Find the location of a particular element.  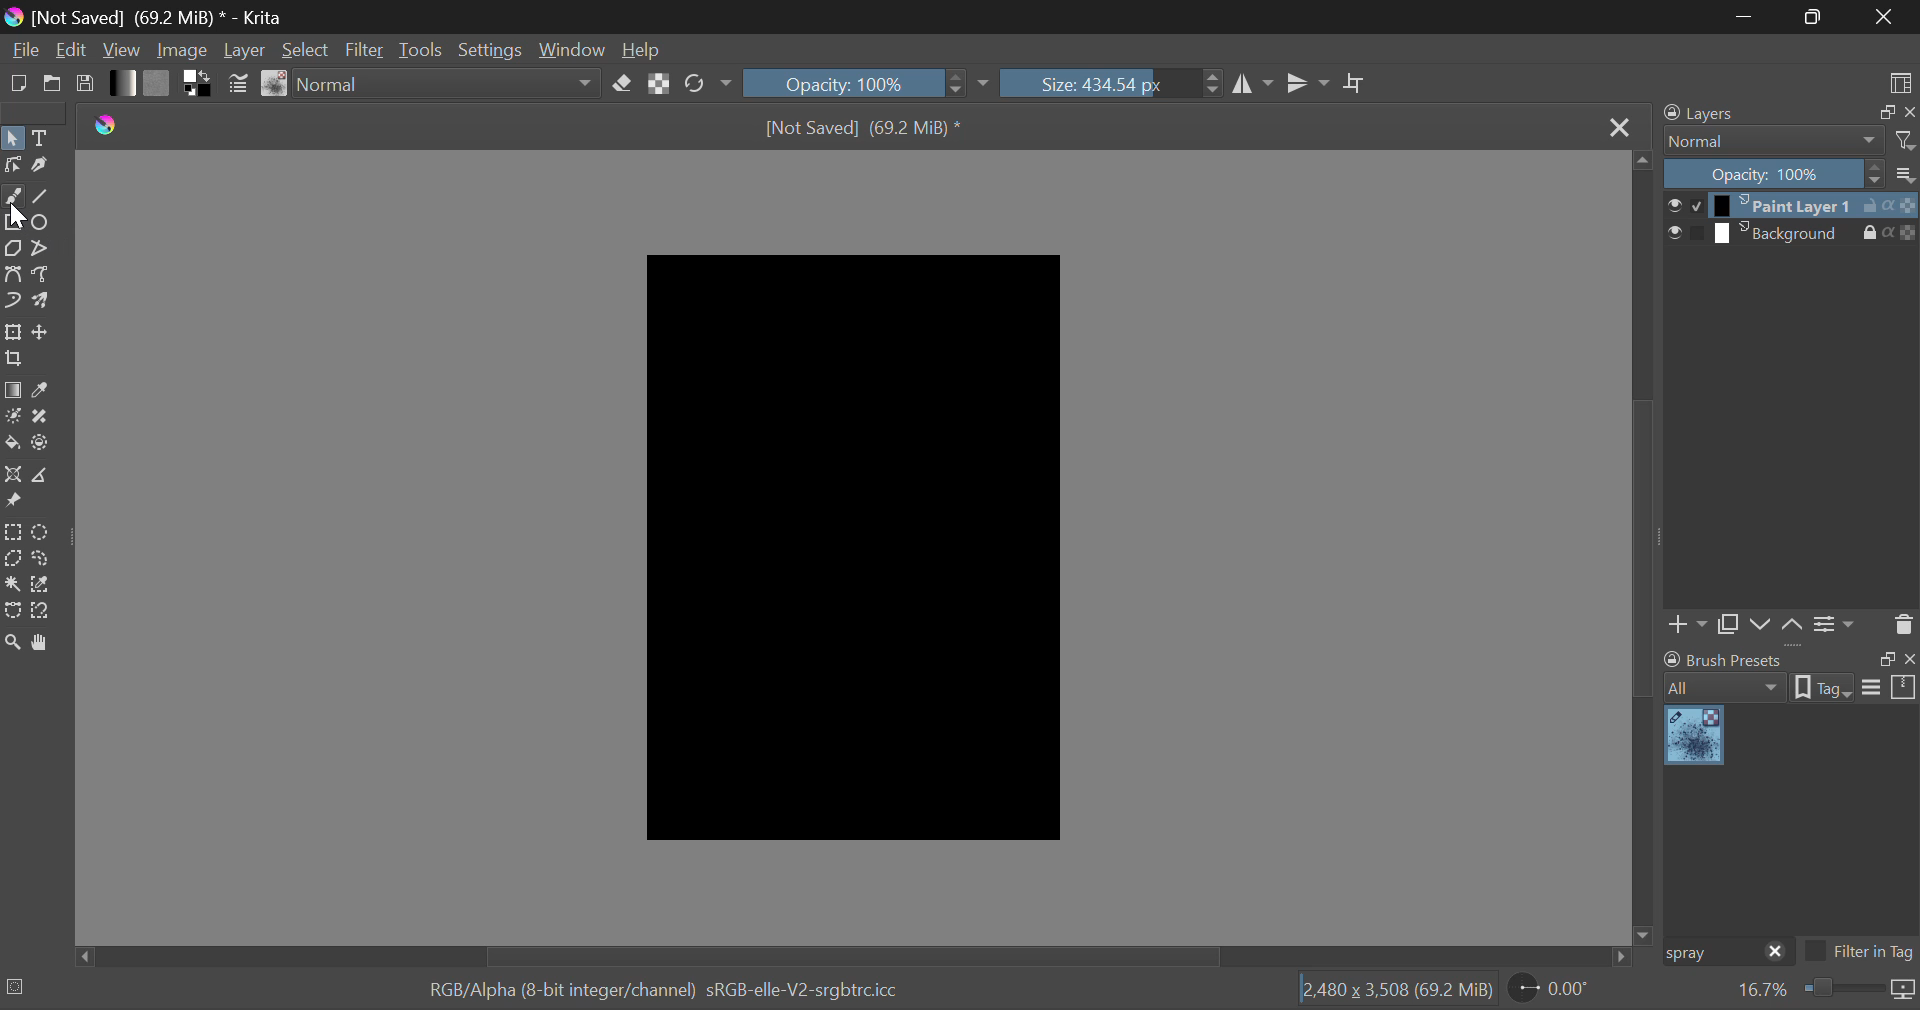

Eraser is located at coordinates (622, 84).